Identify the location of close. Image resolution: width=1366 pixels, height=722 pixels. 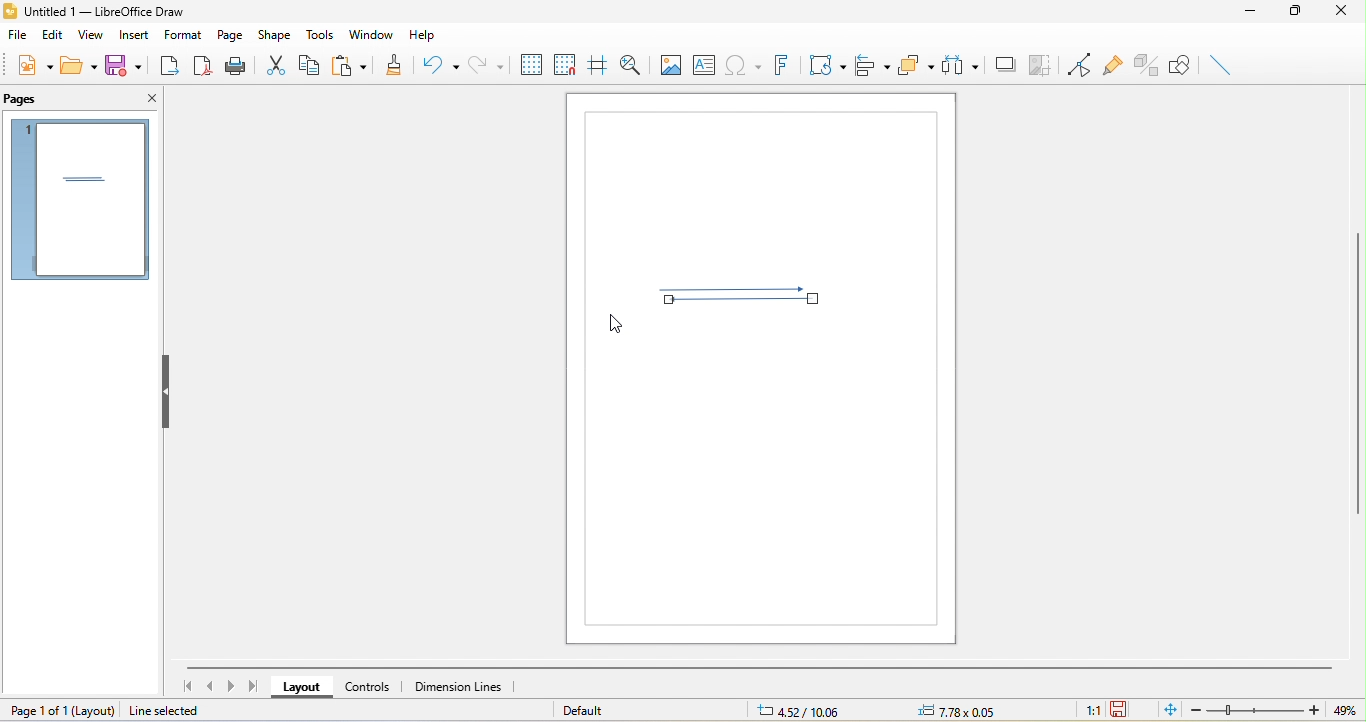
(148, 101).